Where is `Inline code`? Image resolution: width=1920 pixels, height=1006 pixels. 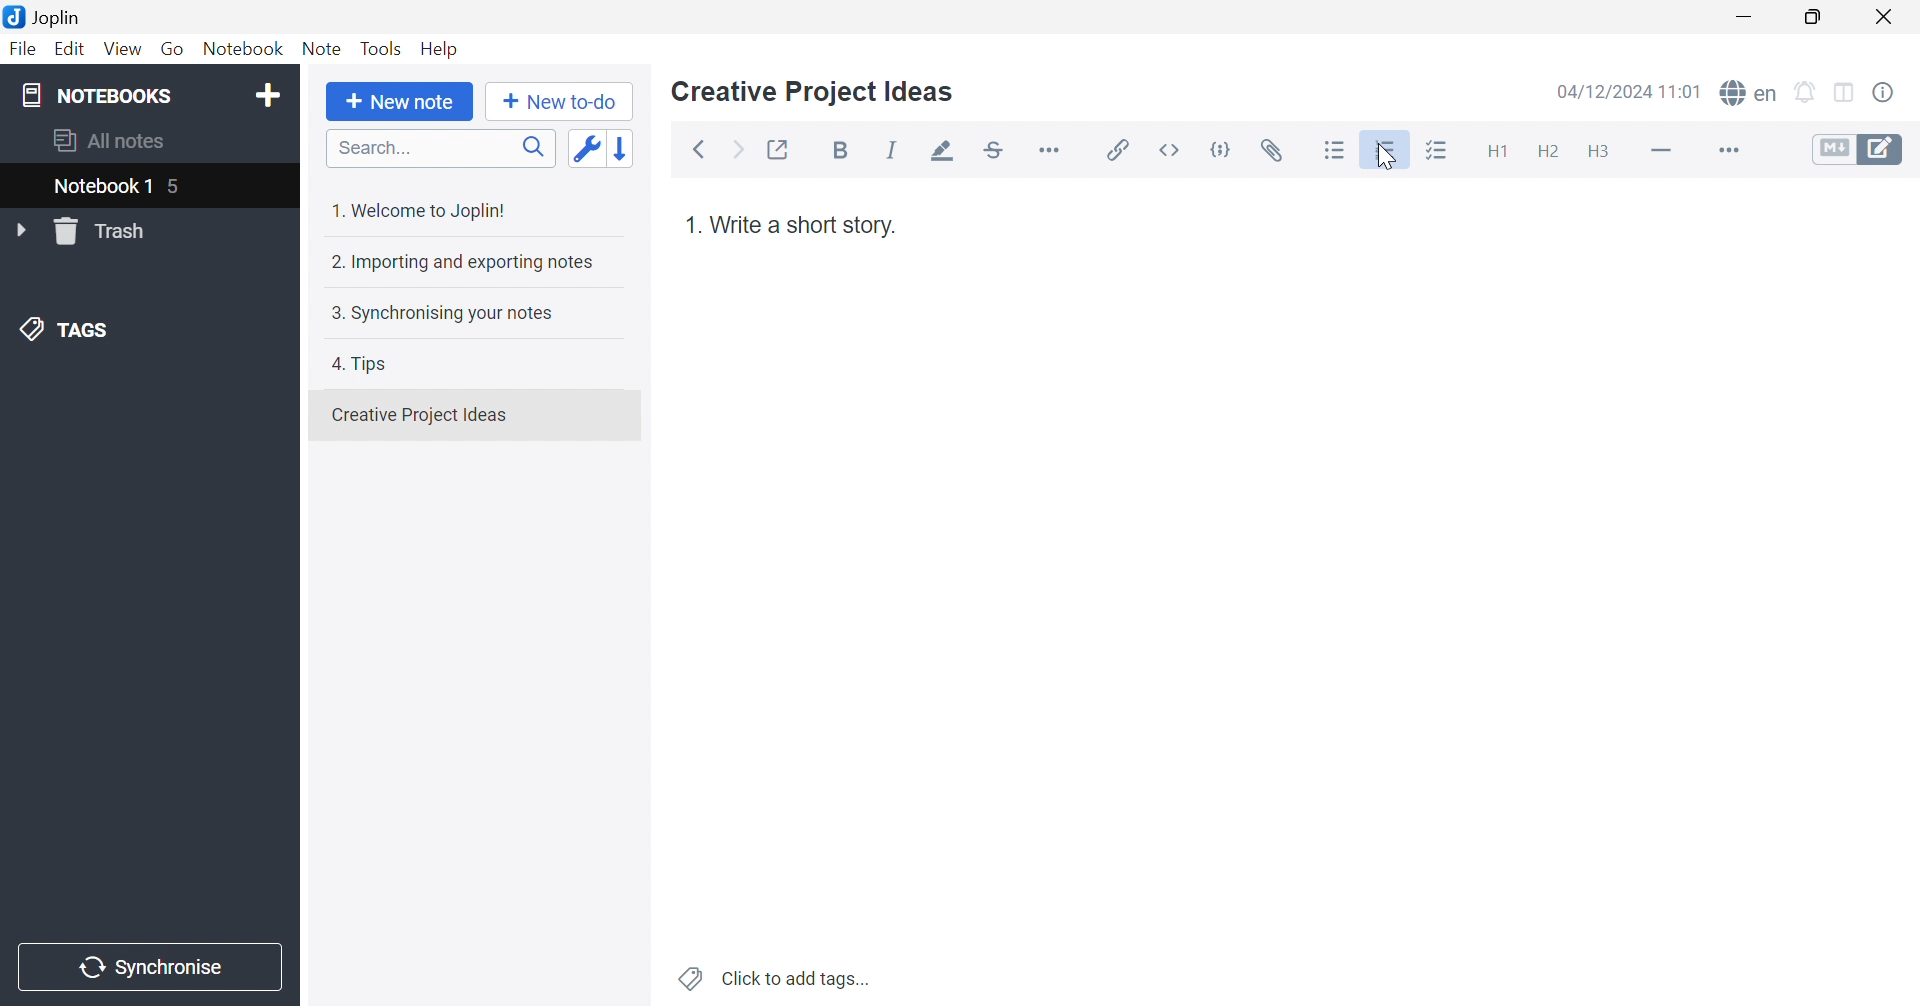
Inline code is located at coordinates (1167, 149).